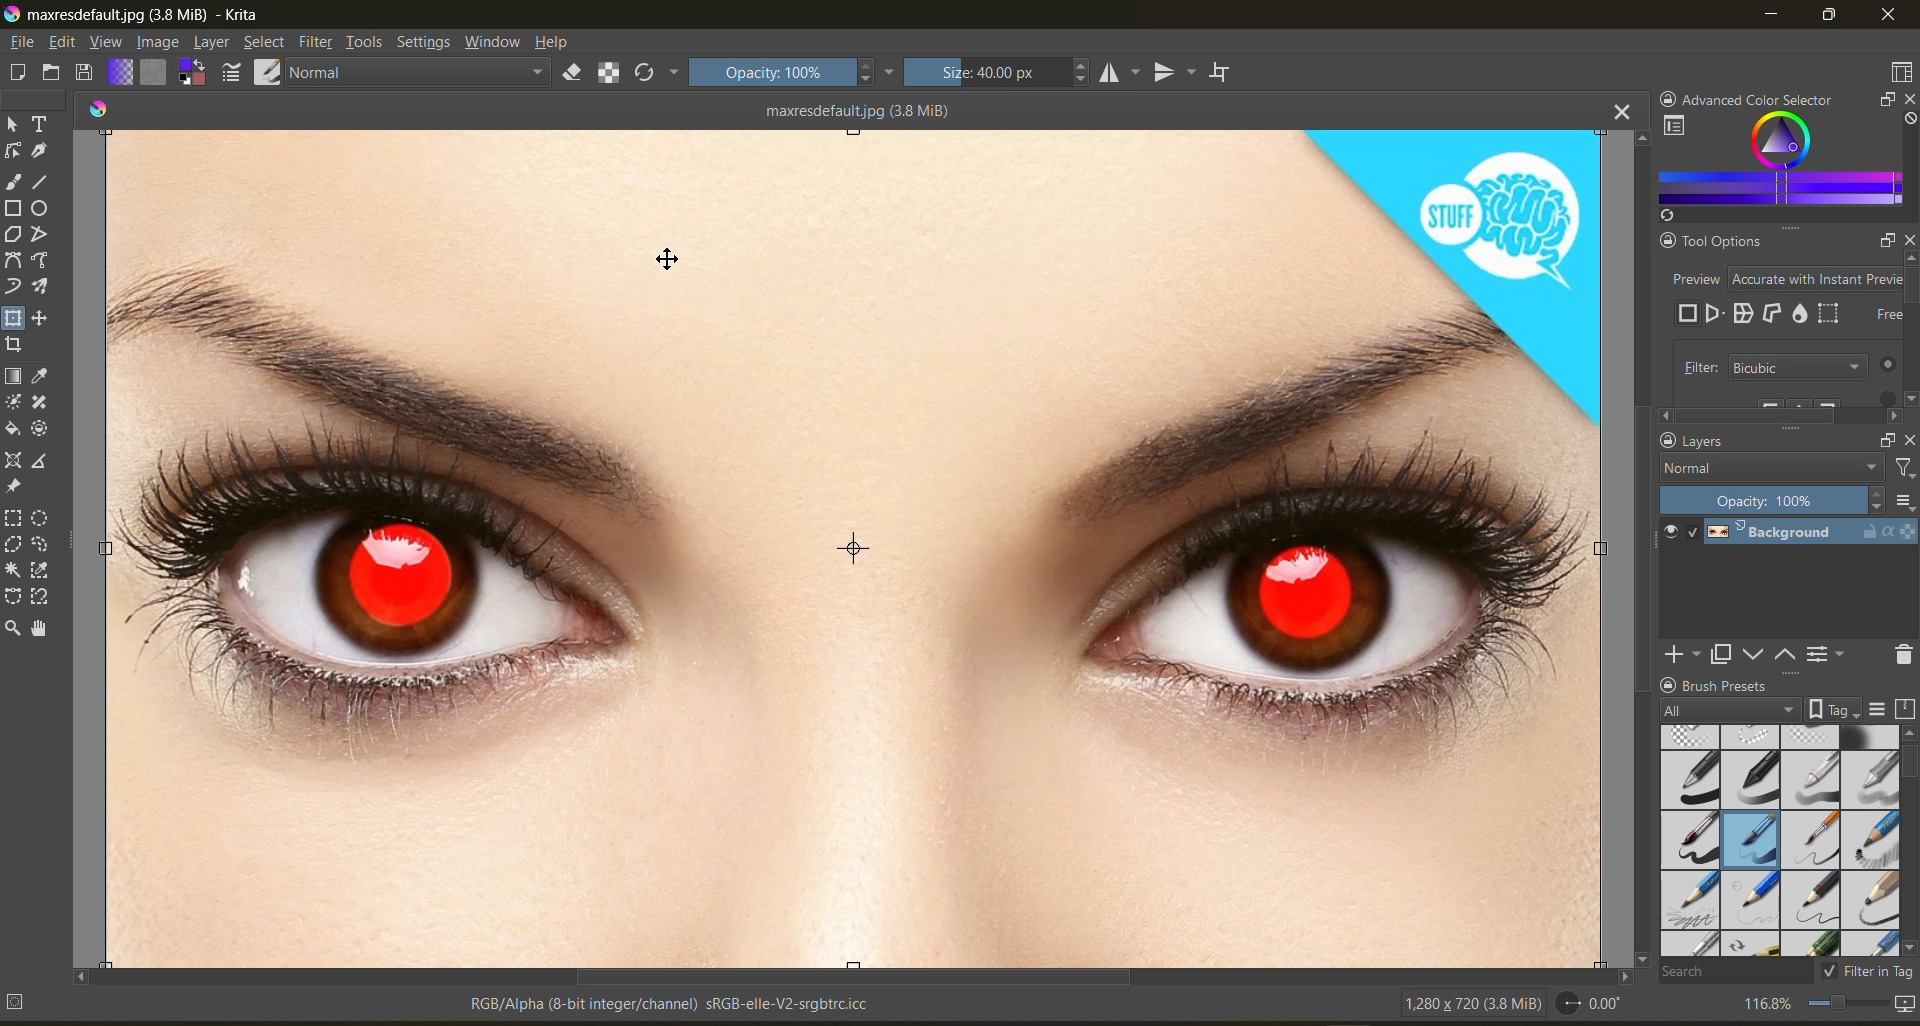 Image resolution: width=1920 pixels, height=1026 pixels. What do you see at coordinates (1173, 73) in the screenshot?
I see `vertical  mirror tool` at bounding box center [1173, 73].